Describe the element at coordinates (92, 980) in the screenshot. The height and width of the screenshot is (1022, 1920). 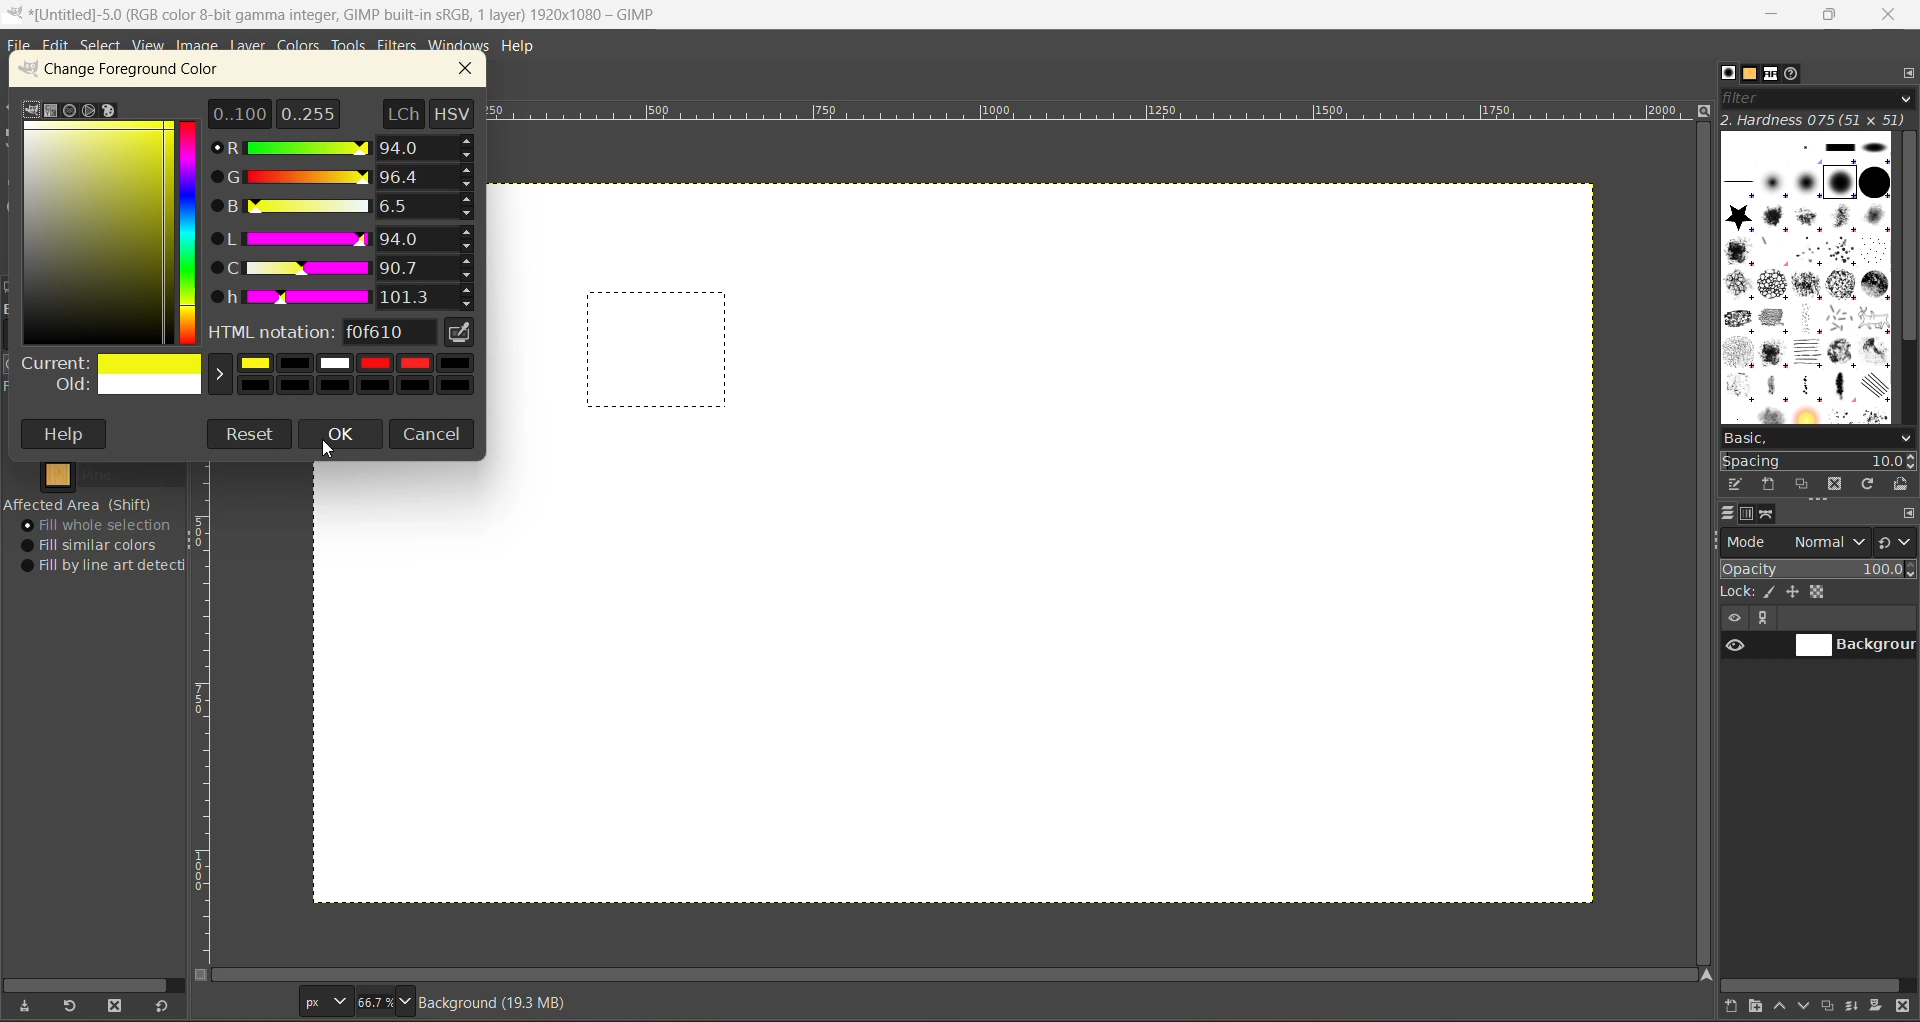
I see `horizontal scroll bar` at that location.